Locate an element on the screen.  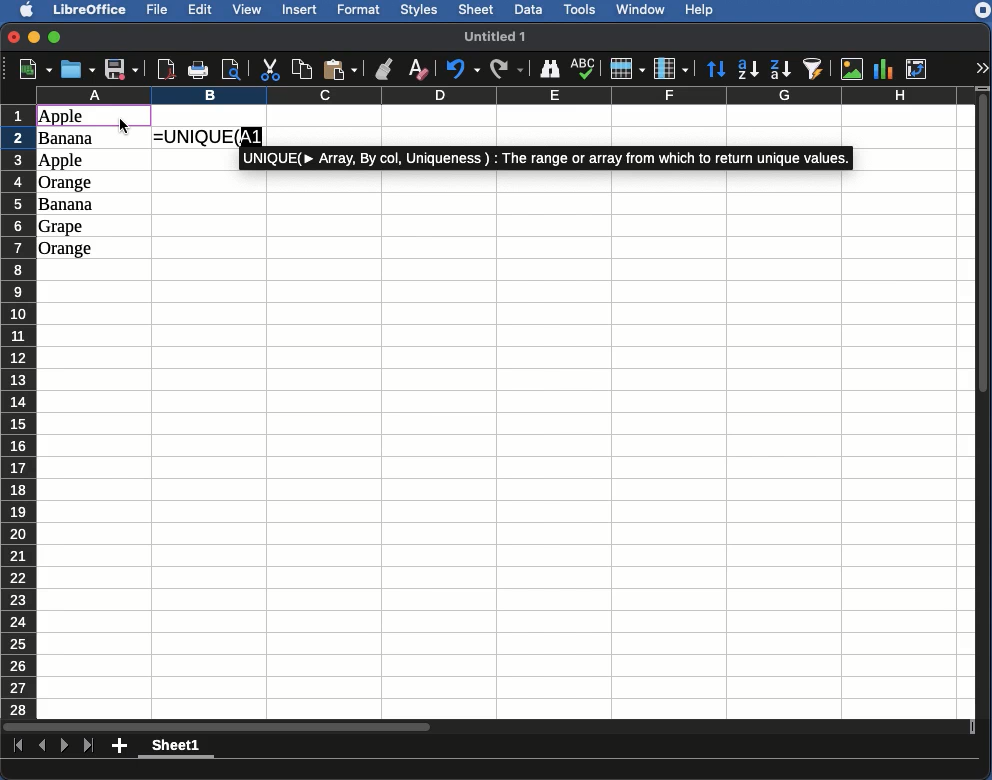
Minimize is located at coordinates (35, 37).